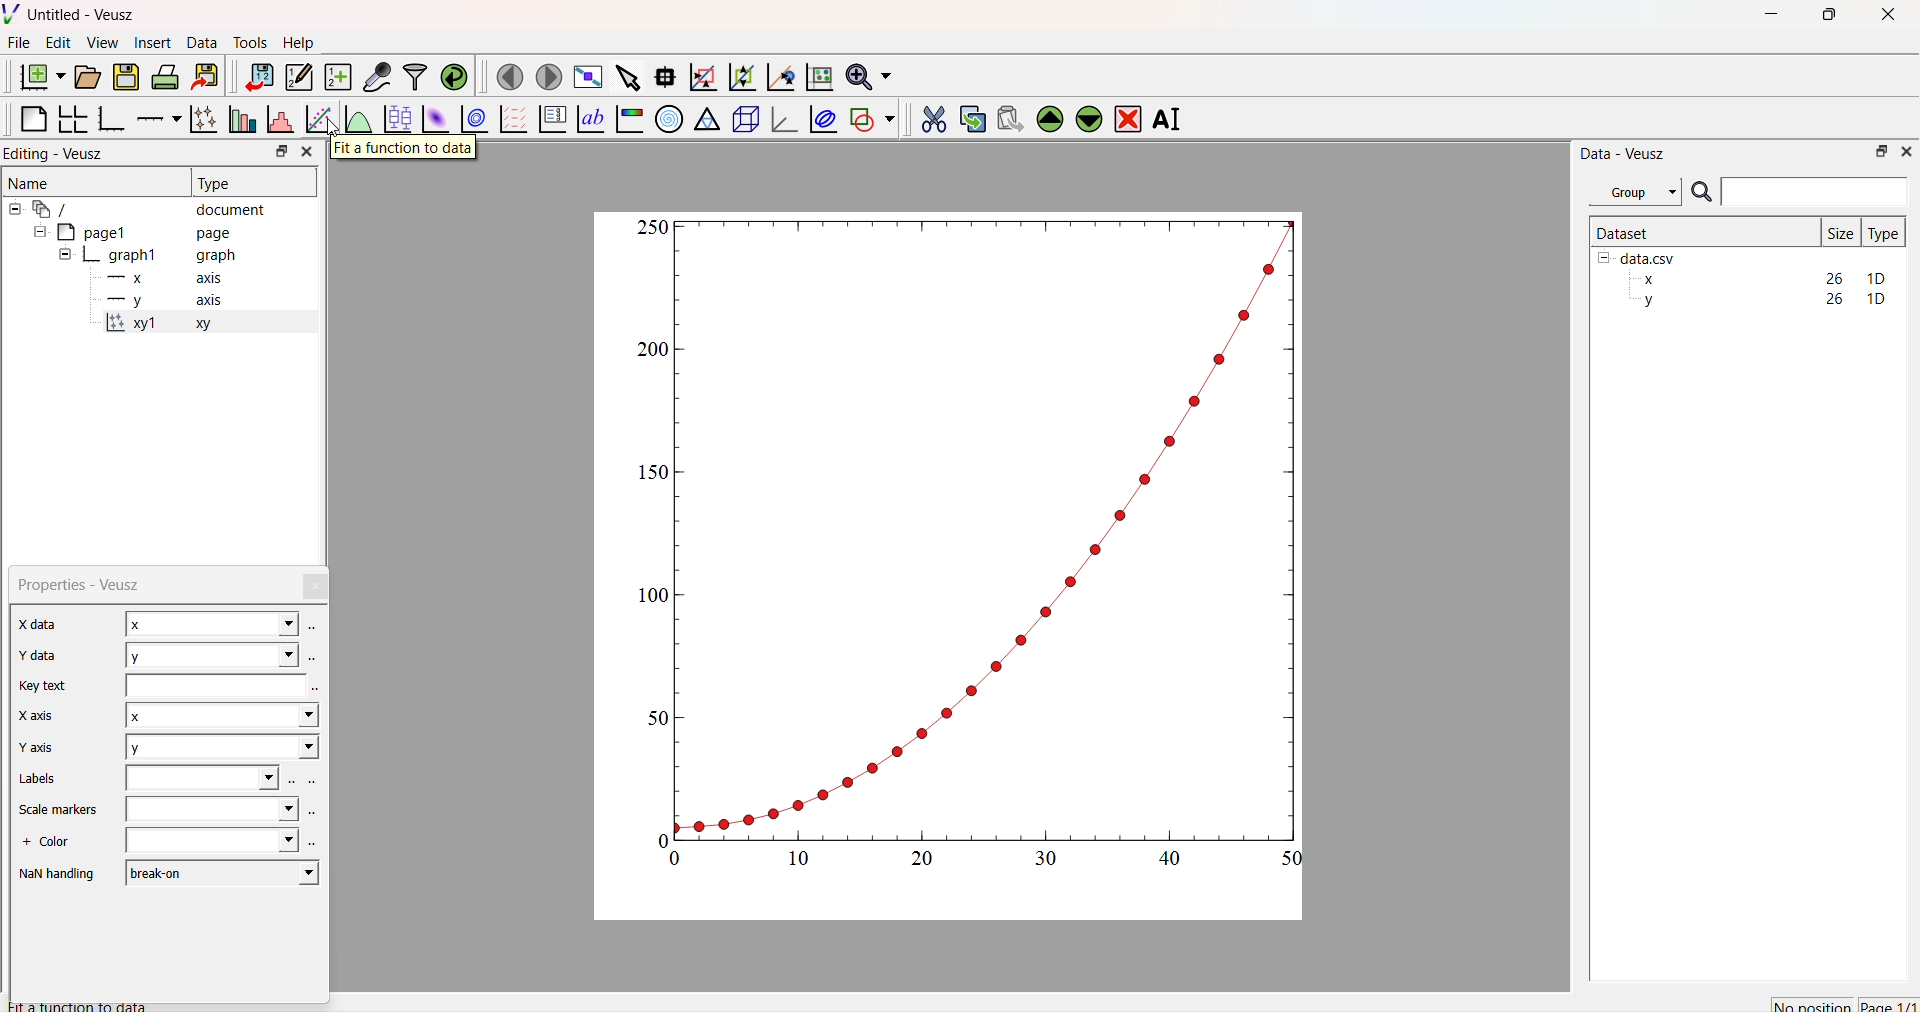 The image size is (1920, 1012). I want to click on x1 xy, so click(158, 325).